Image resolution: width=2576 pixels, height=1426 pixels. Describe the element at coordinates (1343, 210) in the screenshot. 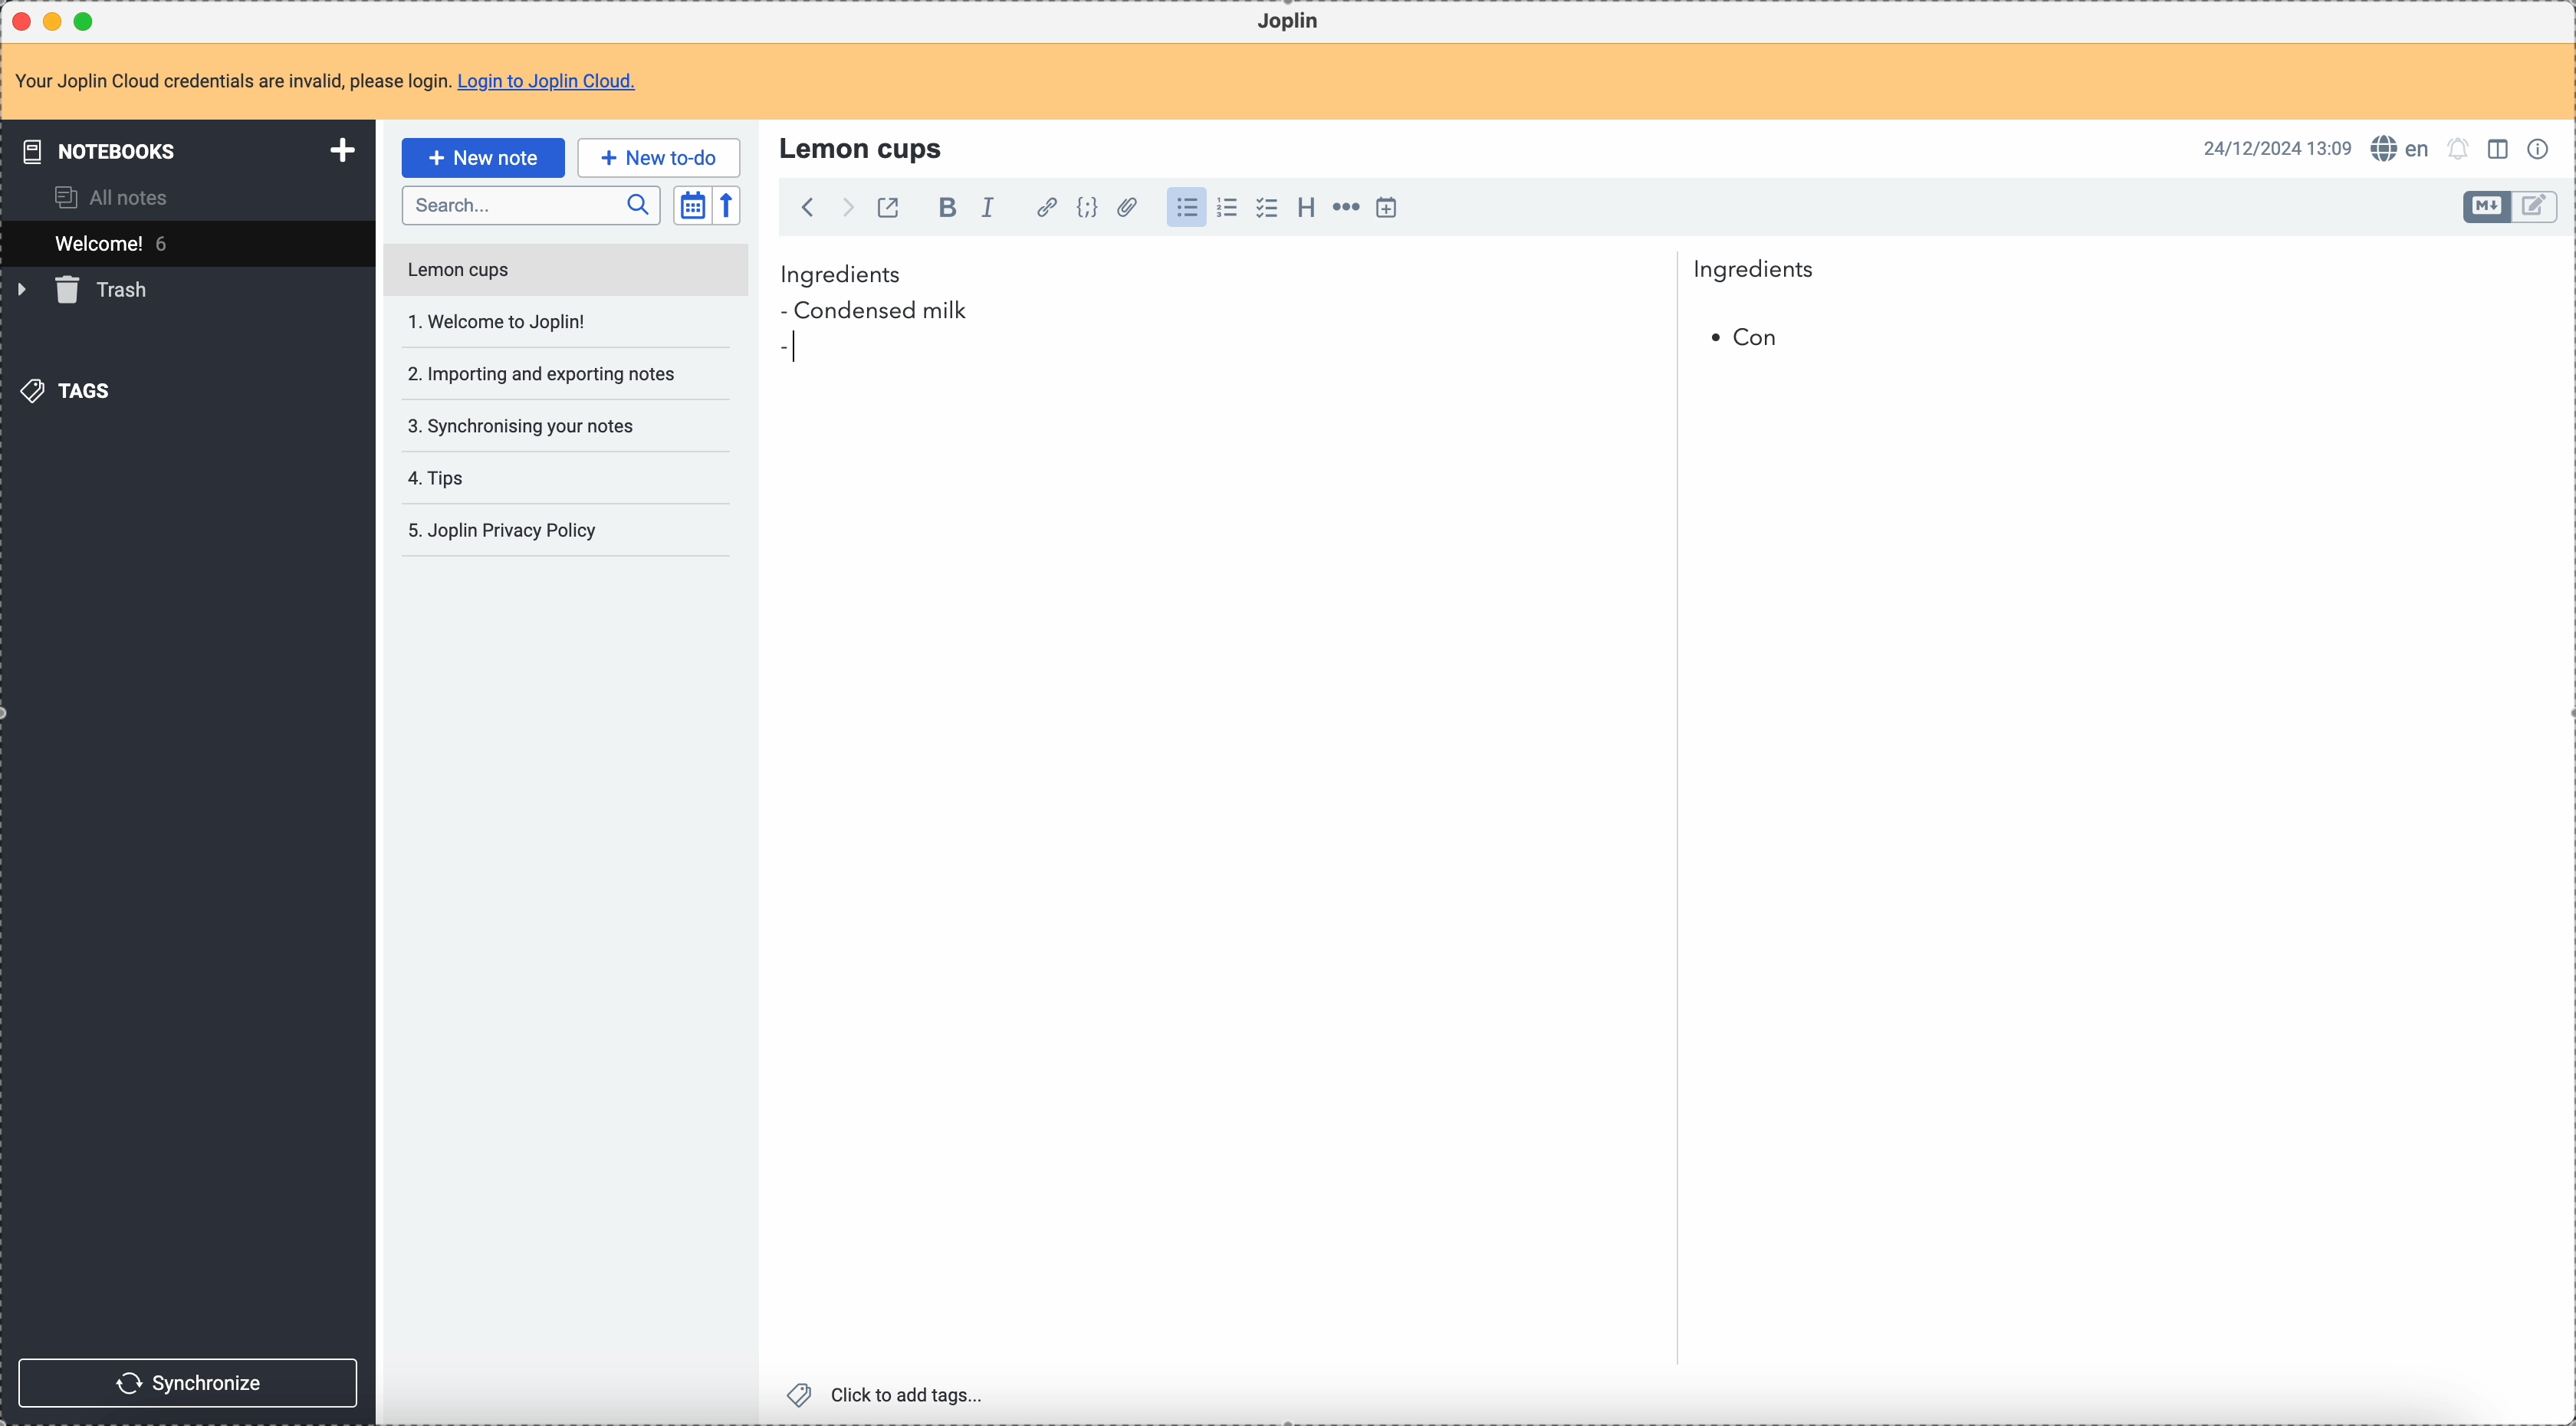

I see `horizontal rule` at that location.